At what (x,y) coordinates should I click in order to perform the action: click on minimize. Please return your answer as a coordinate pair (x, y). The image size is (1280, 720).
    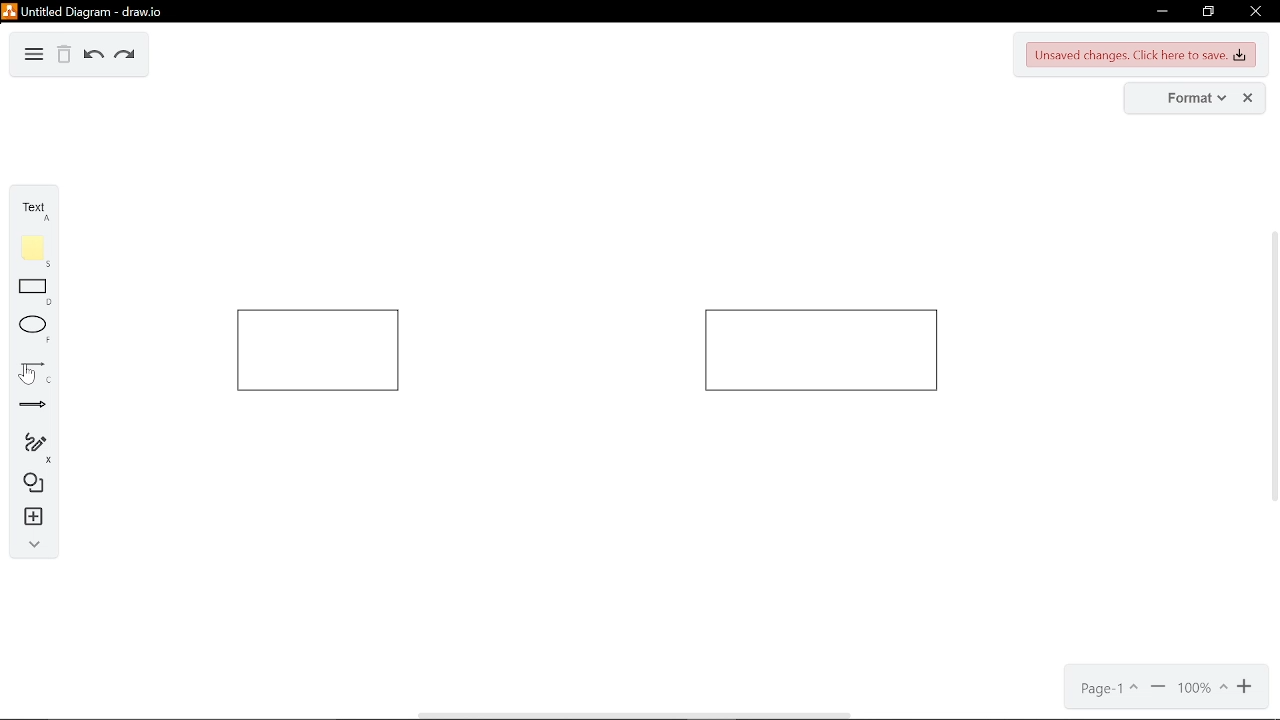
    Looking at the image, I should click on (1165, 11).